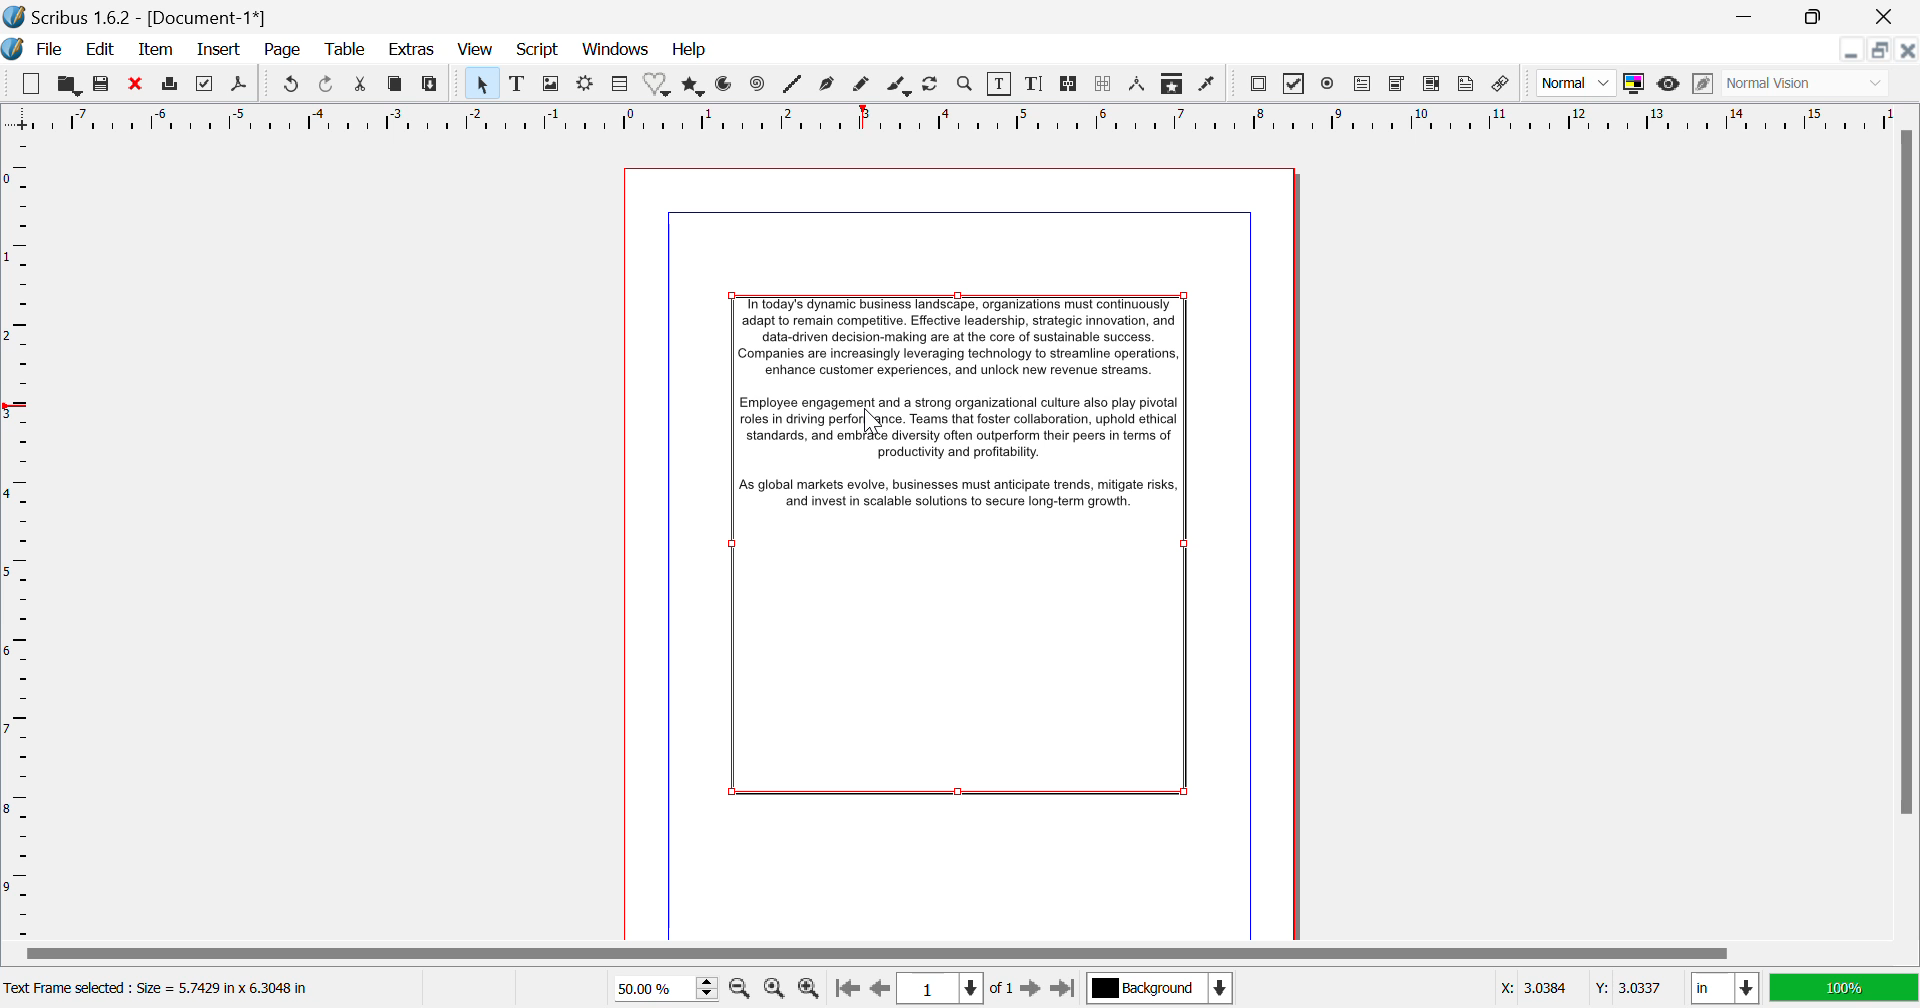  What do you see at coordinates (398, 84) in the screenshot?
I see `Copy` at bounding box center [398, 84].